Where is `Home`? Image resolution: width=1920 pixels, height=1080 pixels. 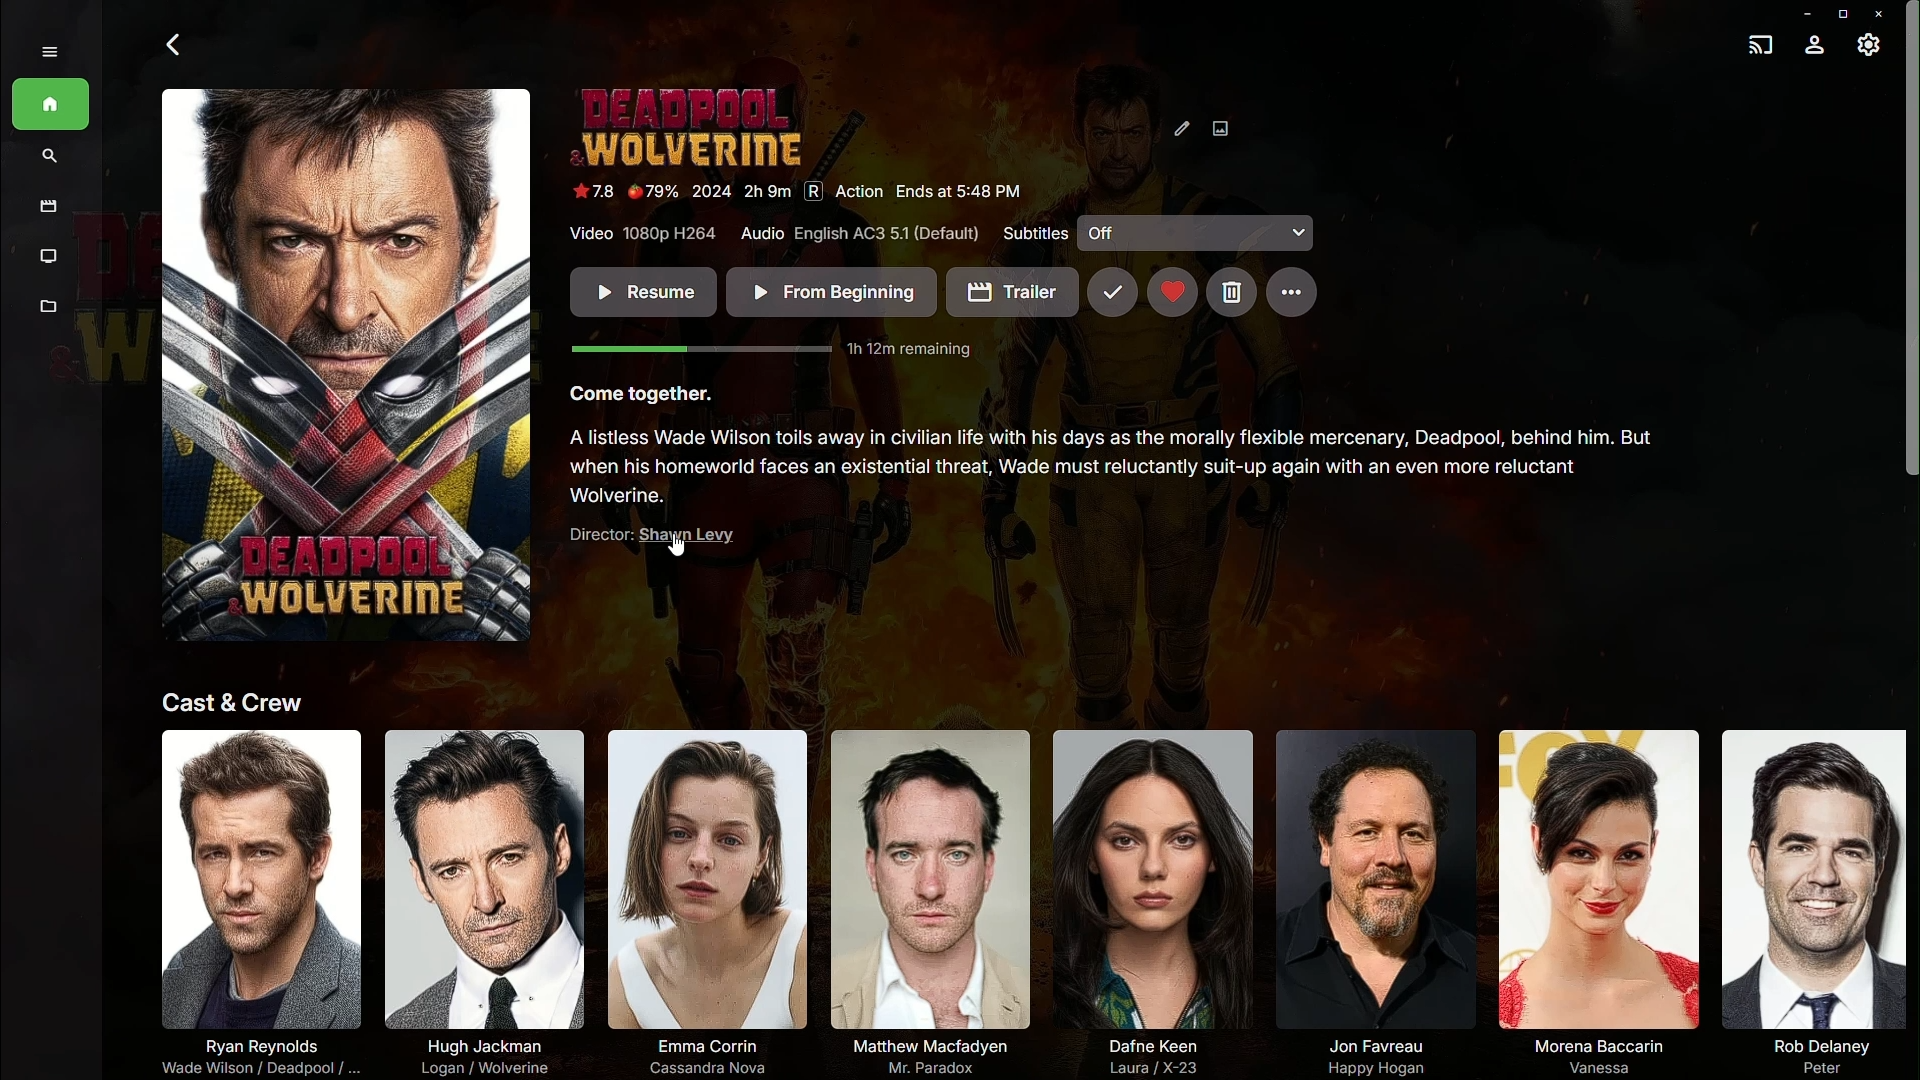
Home is located at coordinates (52, 107).